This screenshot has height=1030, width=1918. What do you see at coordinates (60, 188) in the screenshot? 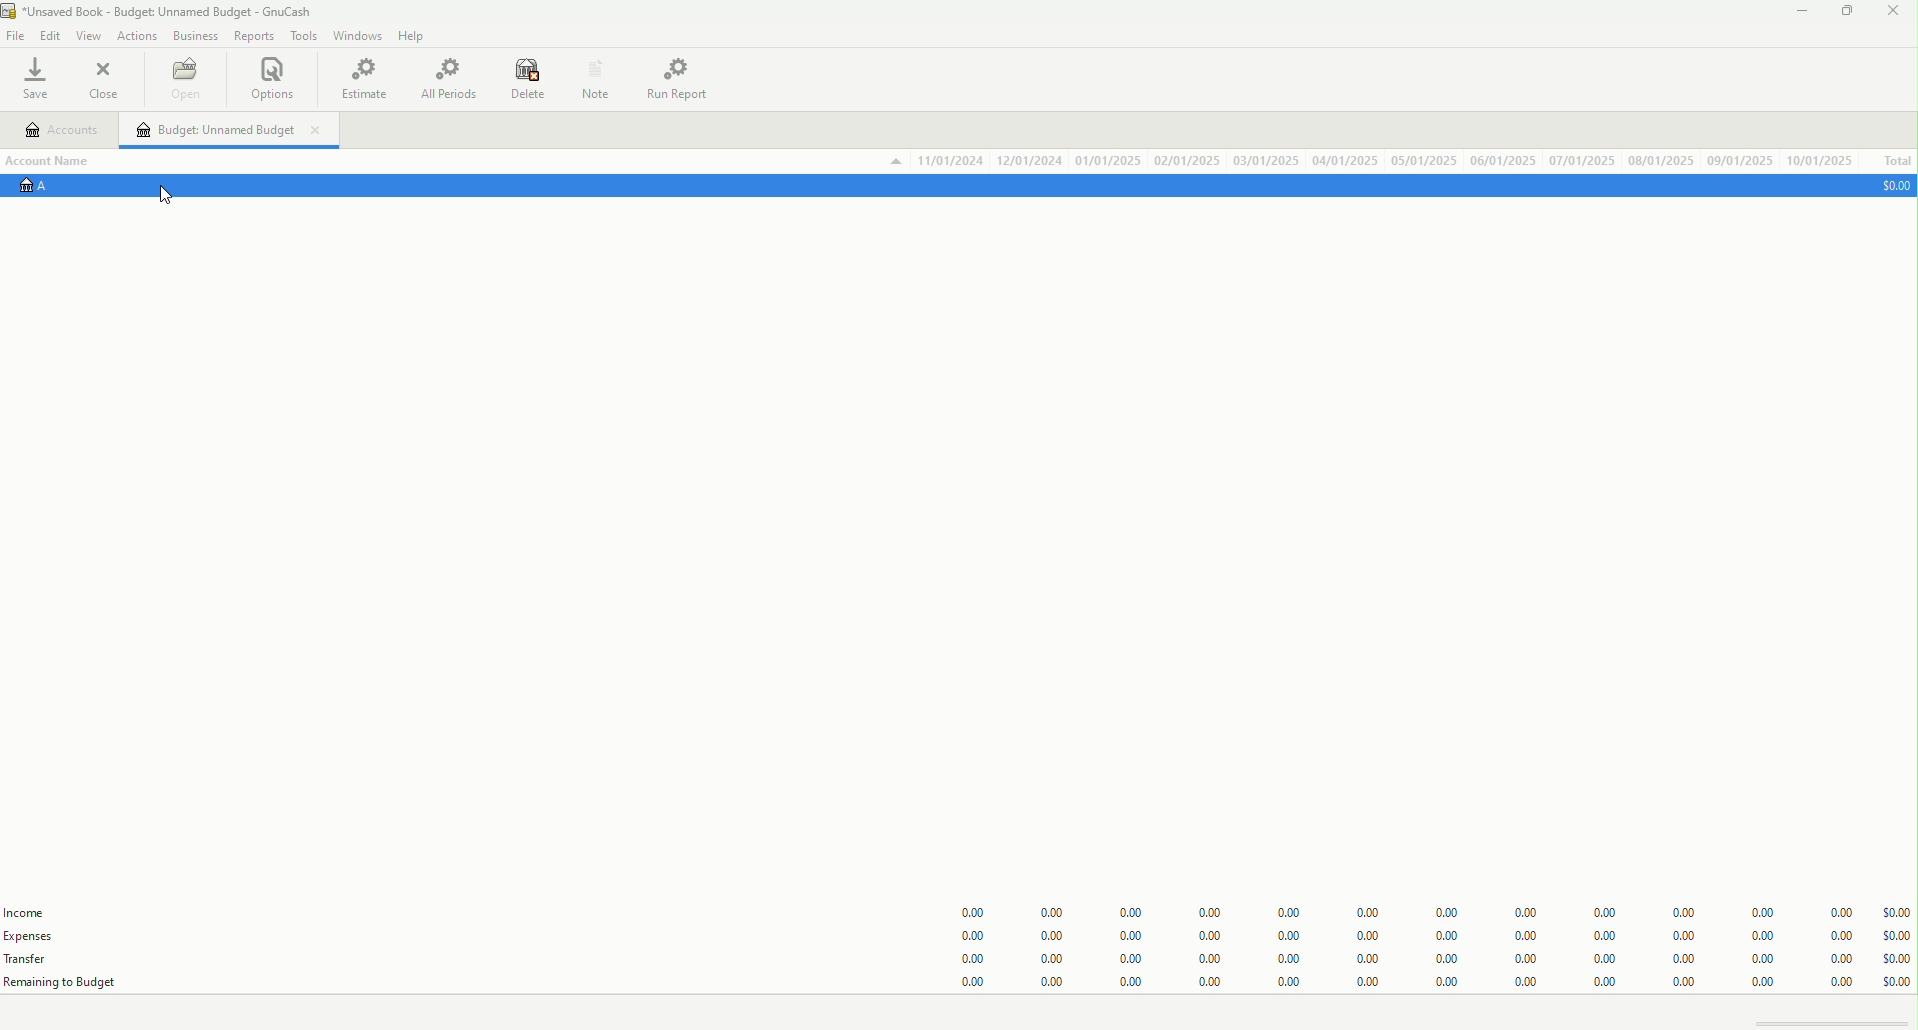
I see `Account A` at bounding box center [60, 188].